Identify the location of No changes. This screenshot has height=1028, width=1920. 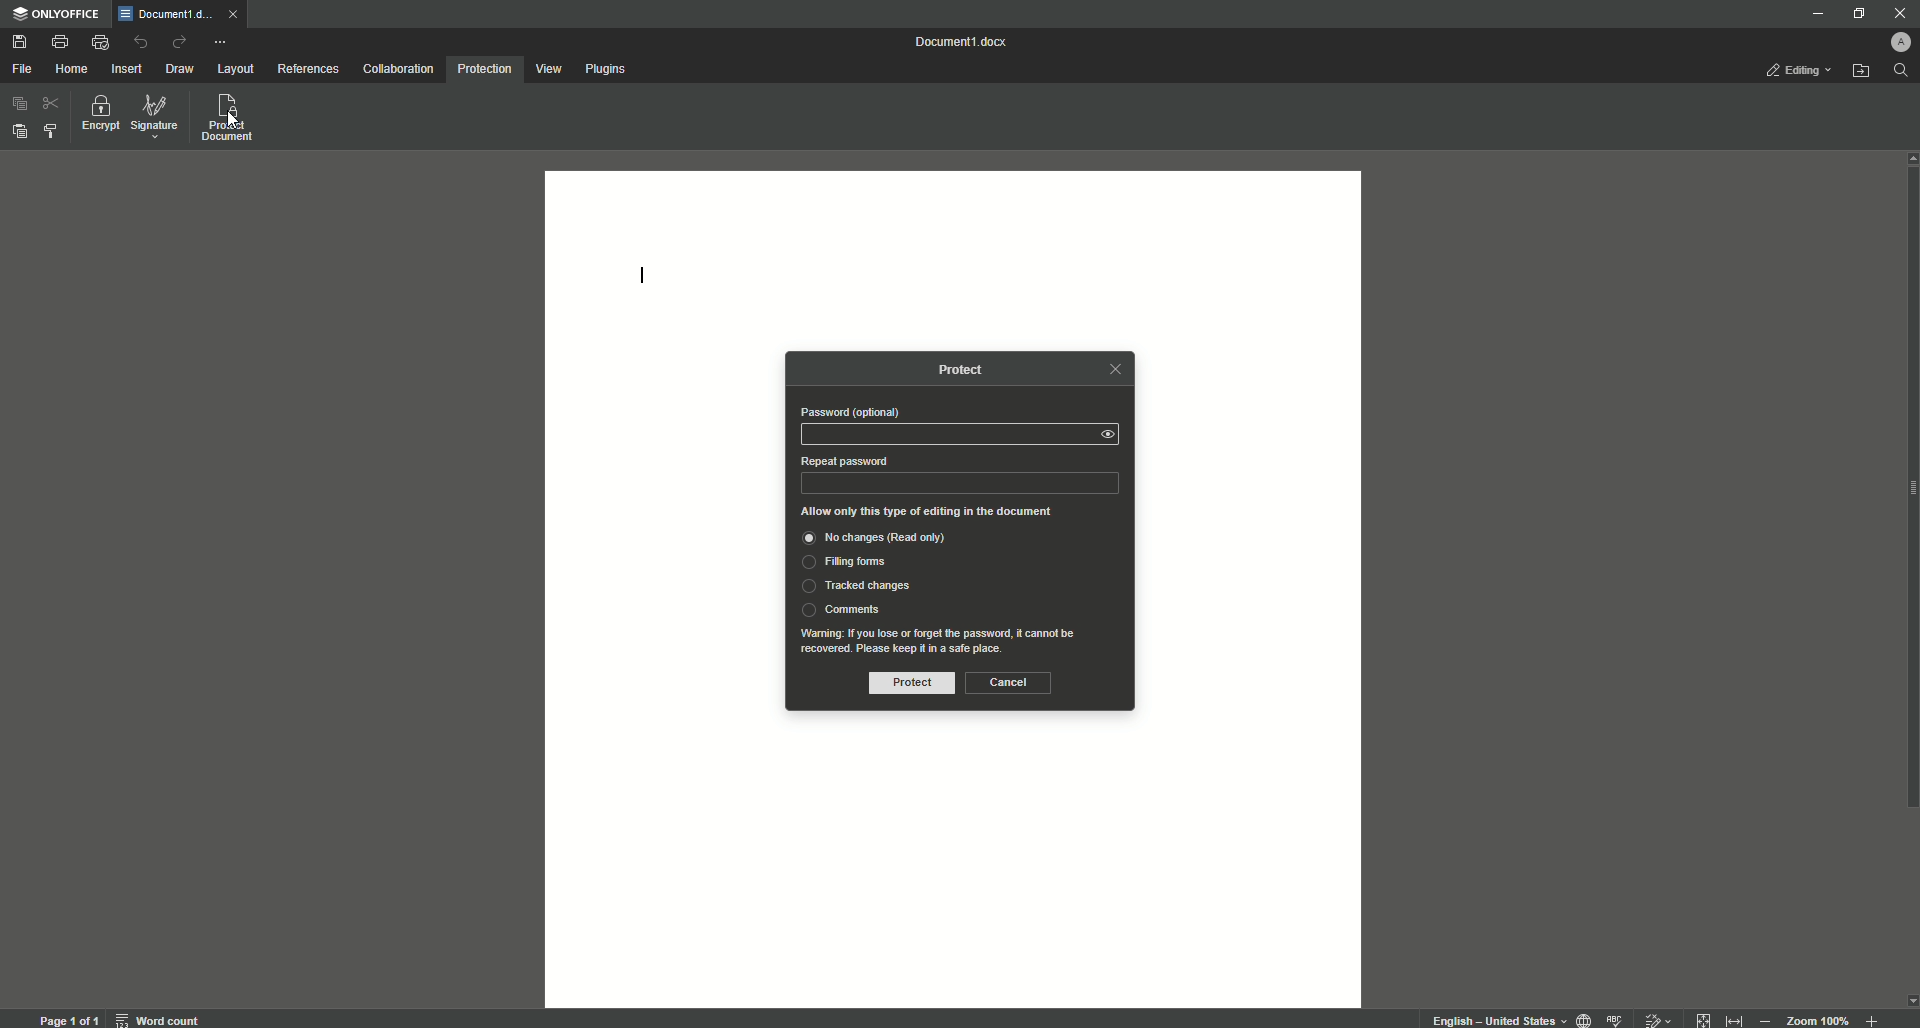
(894, 540).